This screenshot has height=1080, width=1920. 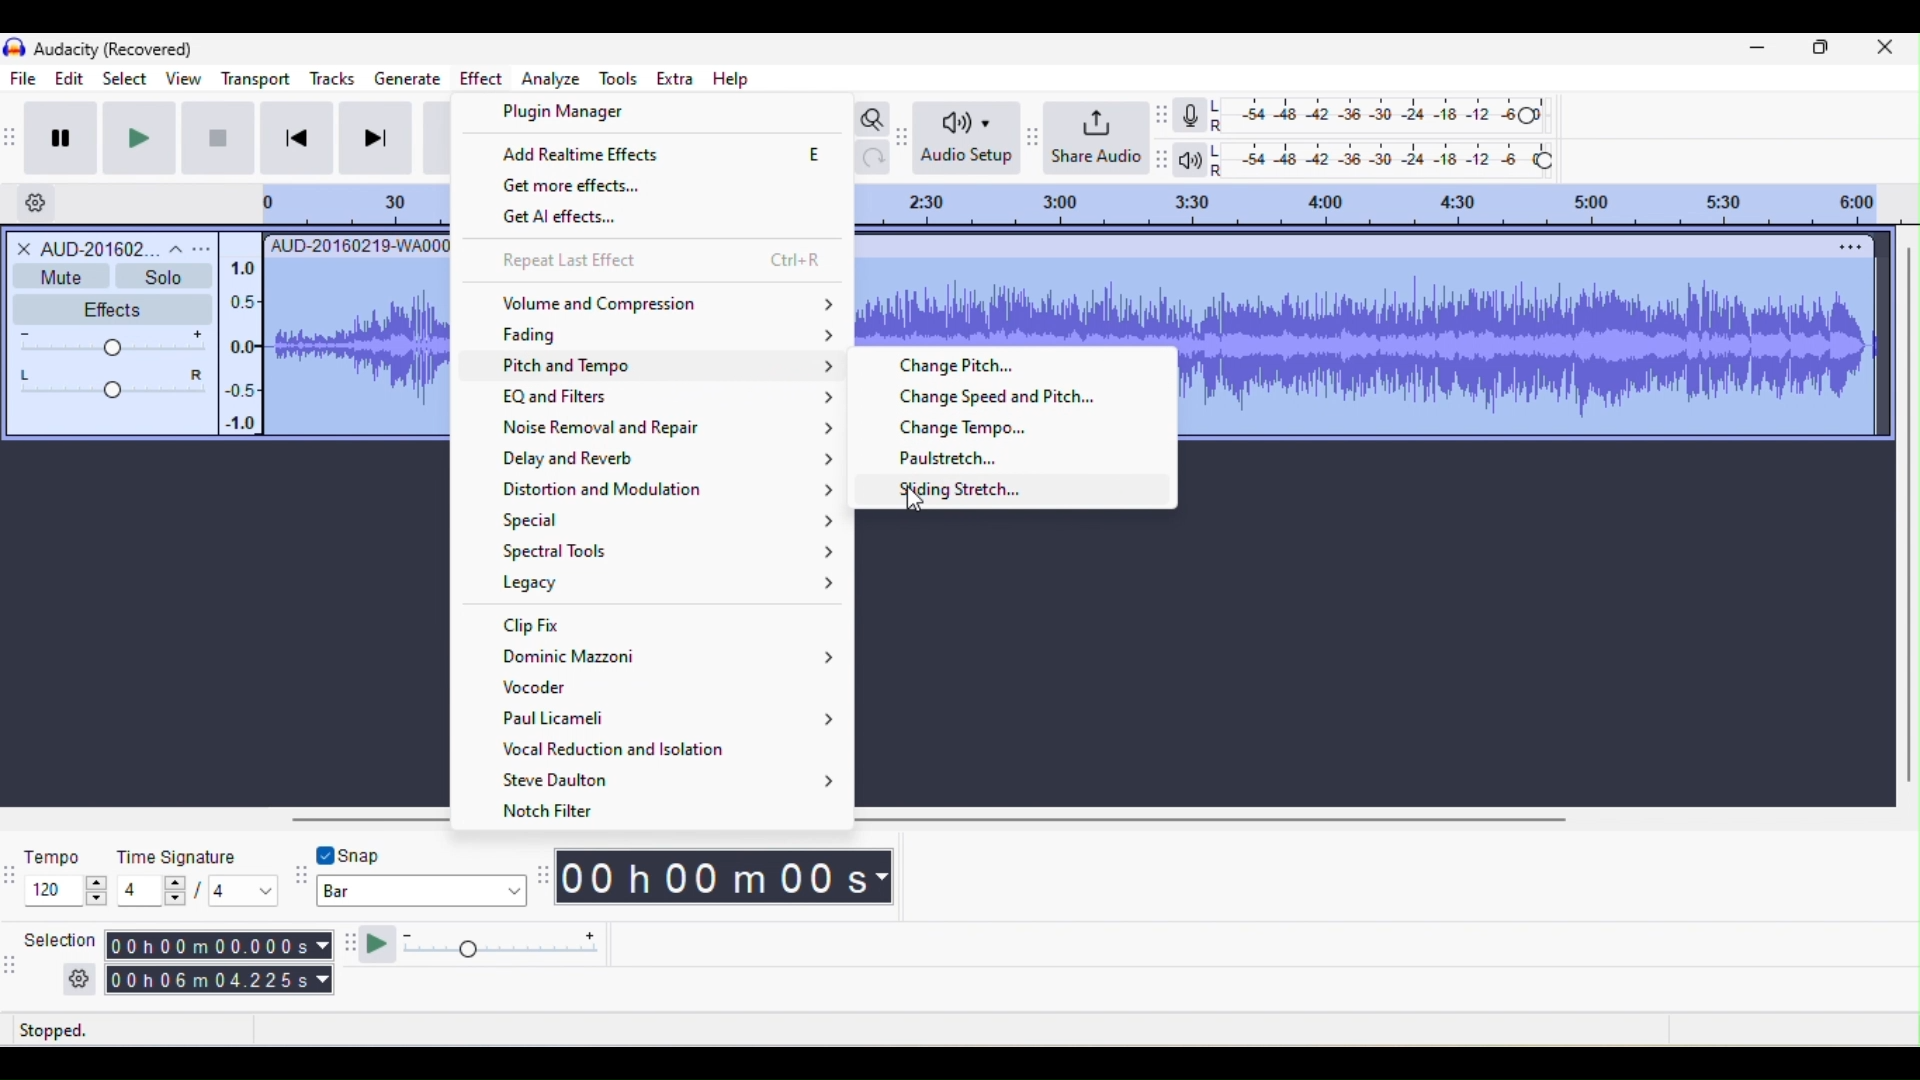 I want to click on change tempo, so click(x=970, y=428).